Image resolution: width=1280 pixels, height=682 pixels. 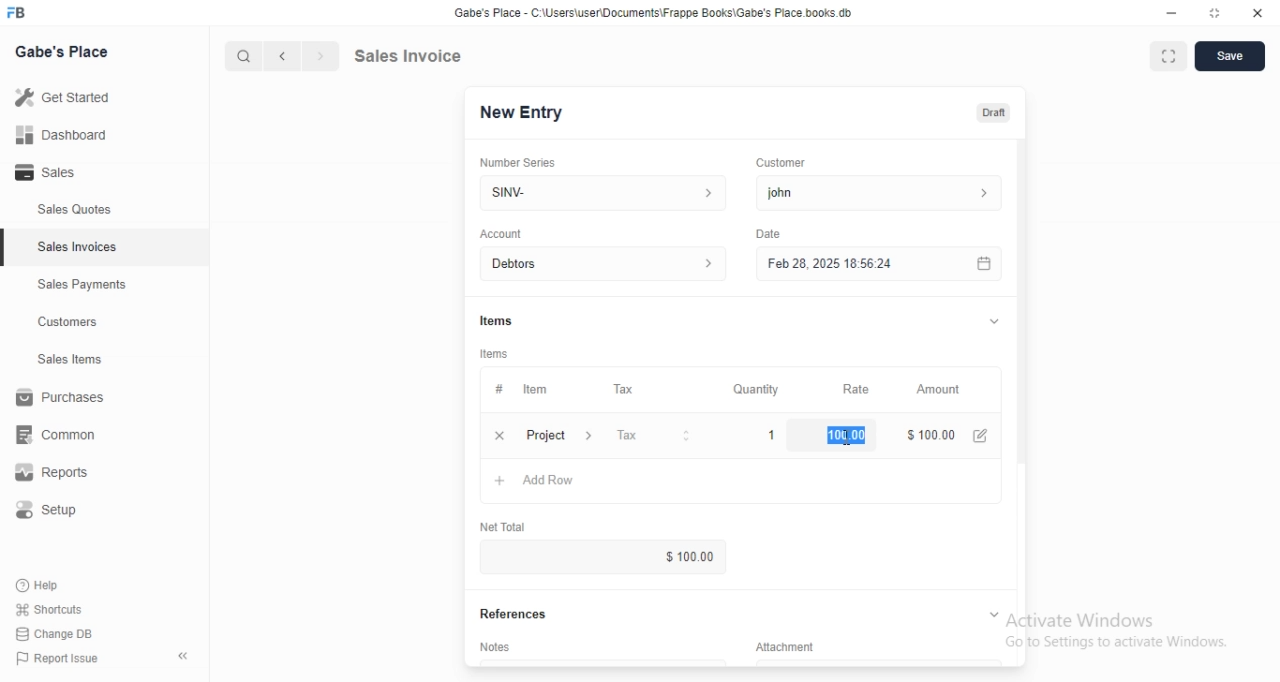 I want to click on Feb 28, 2025 18:56:24., so click(x=875, y=262).